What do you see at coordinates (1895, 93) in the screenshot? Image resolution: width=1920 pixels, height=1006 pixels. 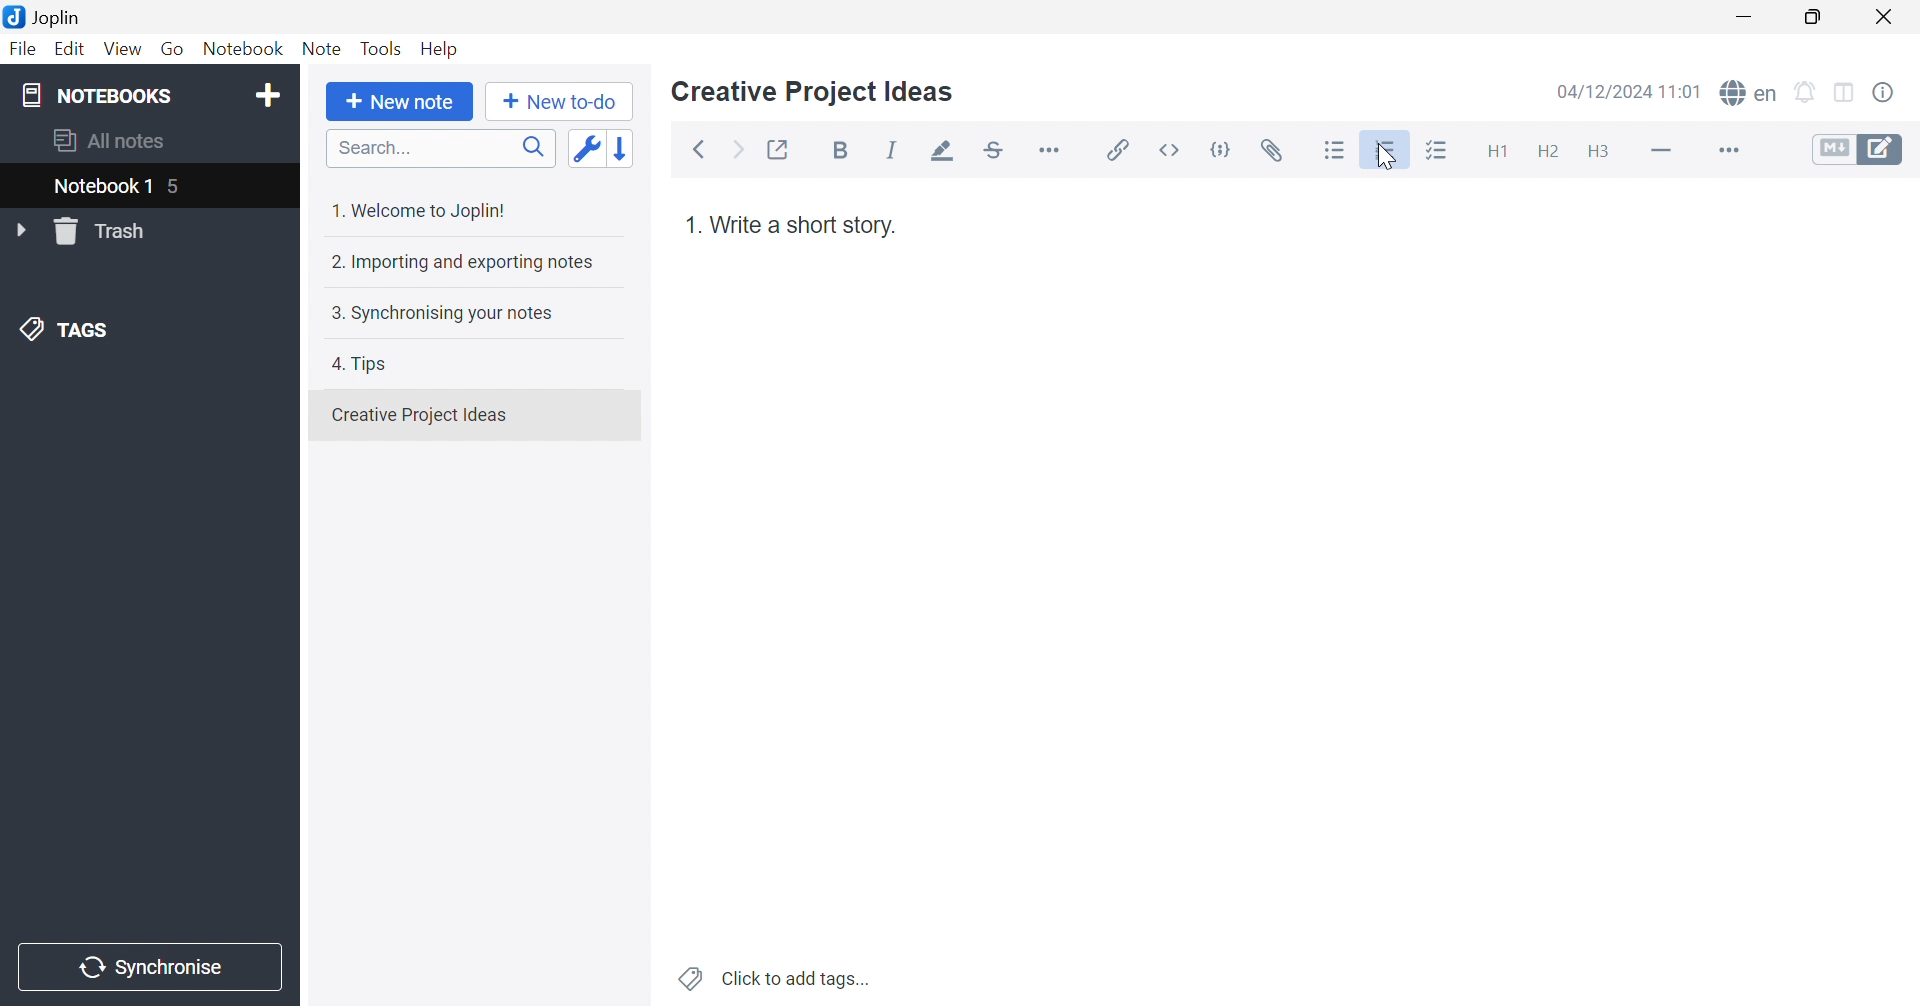 I see `Note properties` at bounding box center [1895, 93].